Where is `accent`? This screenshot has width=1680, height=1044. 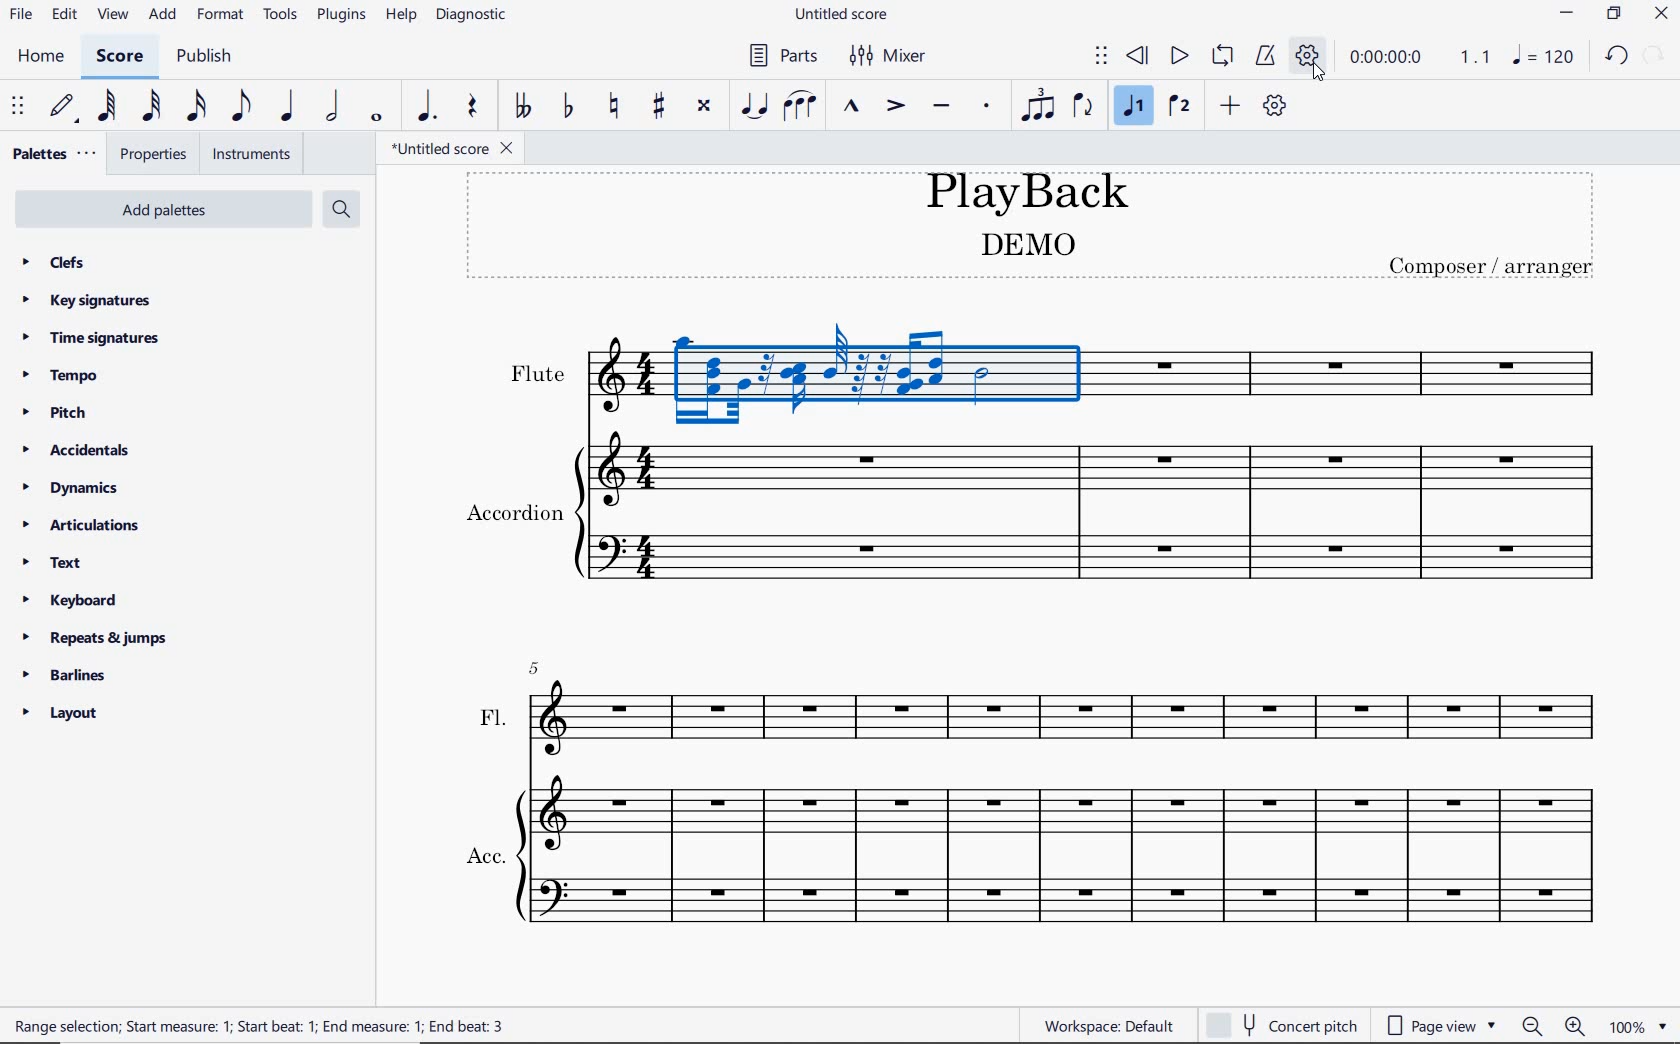 accent is located at coordinates (894, 105).